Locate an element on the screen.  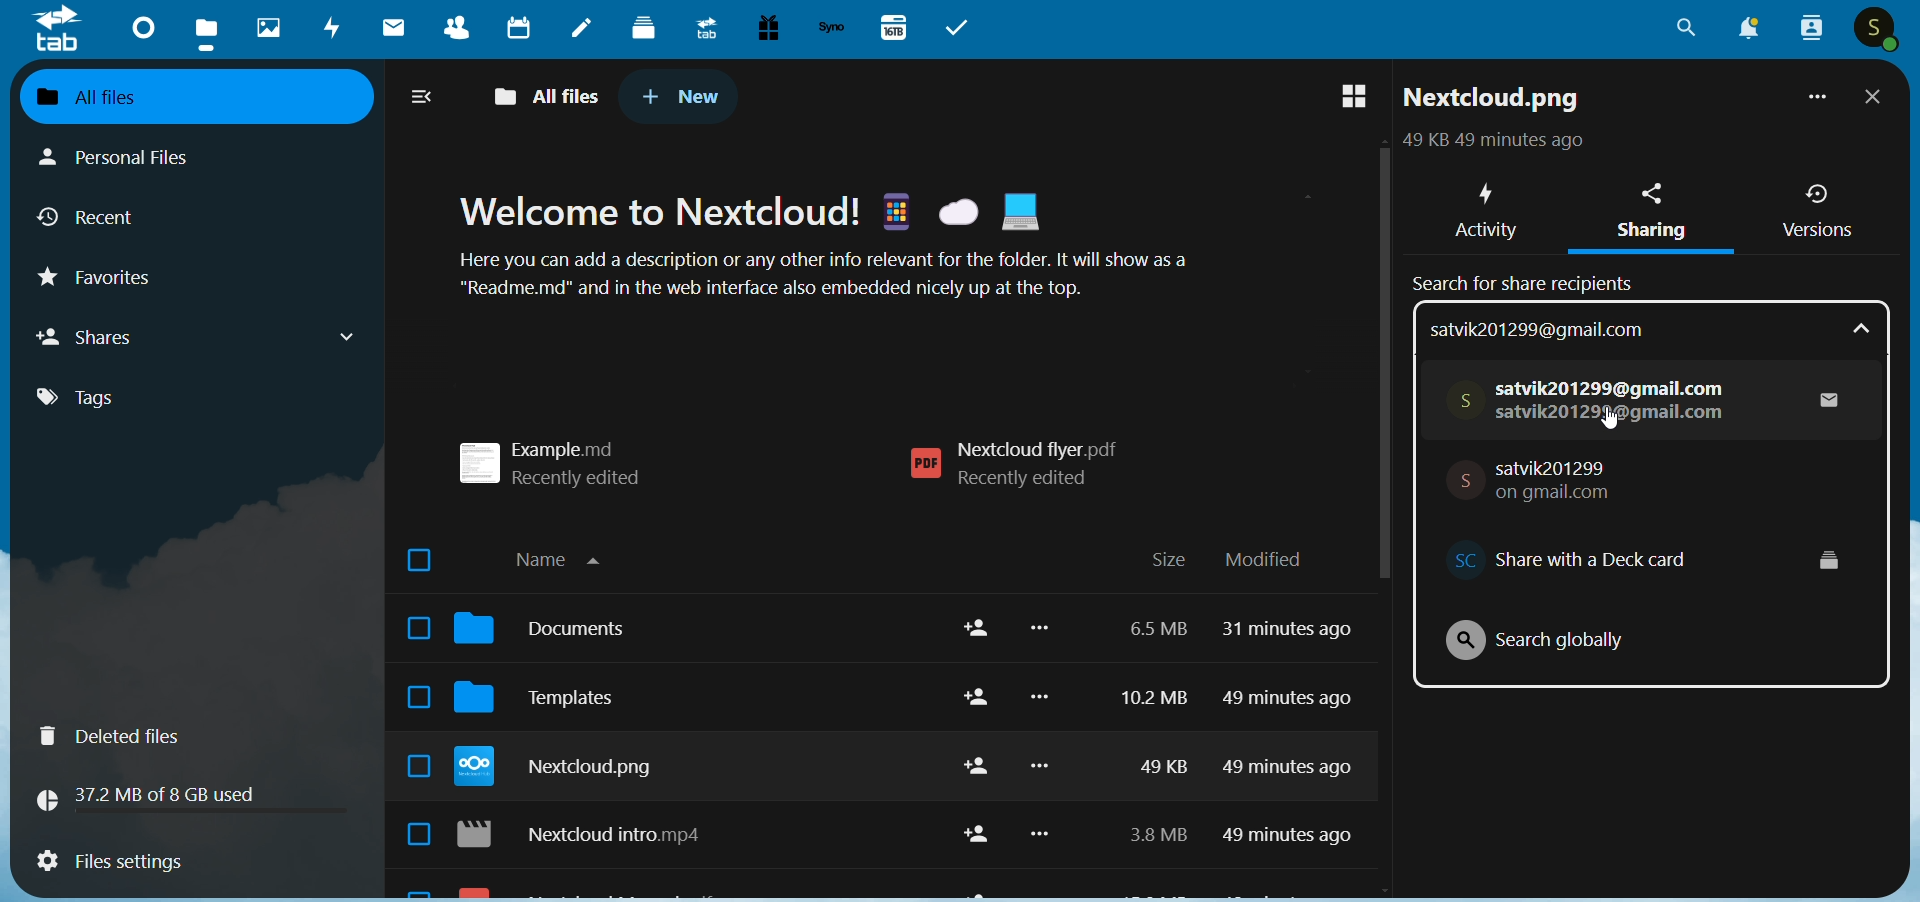
tags is located at coordinates (94, 398).